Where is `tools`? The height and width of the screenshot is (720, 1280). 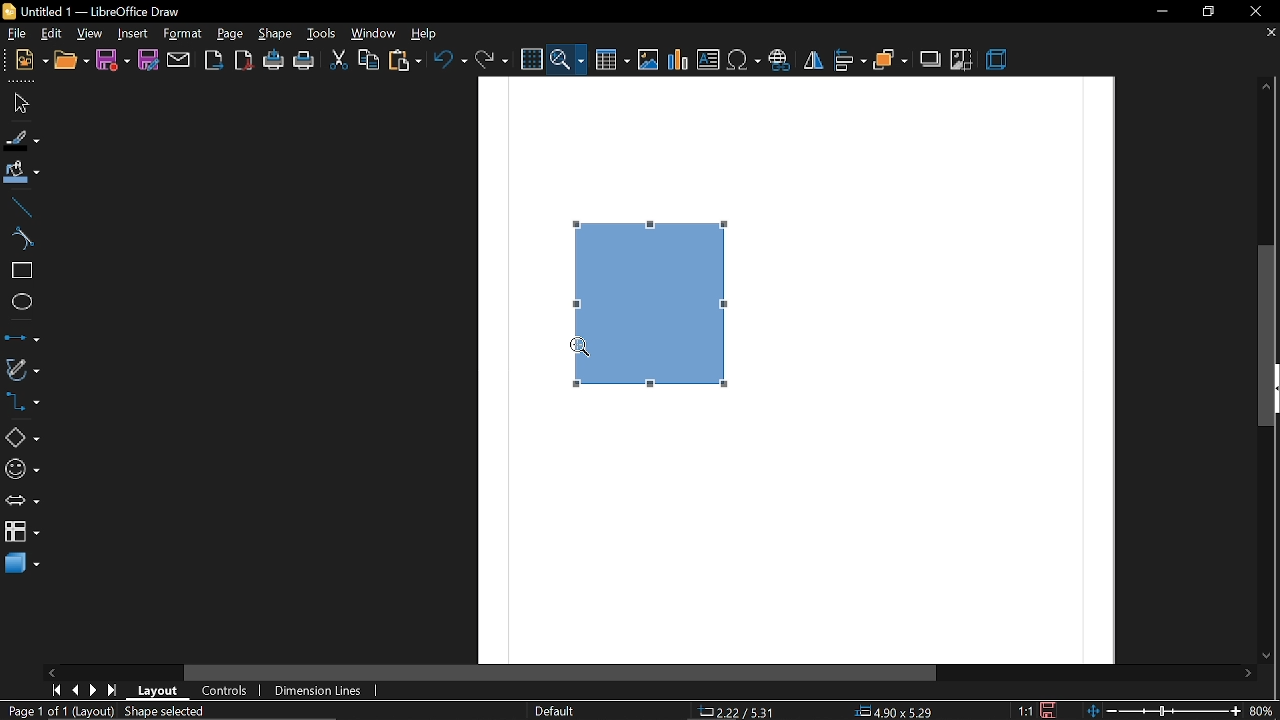
tools is located at coordinates (322, 35).